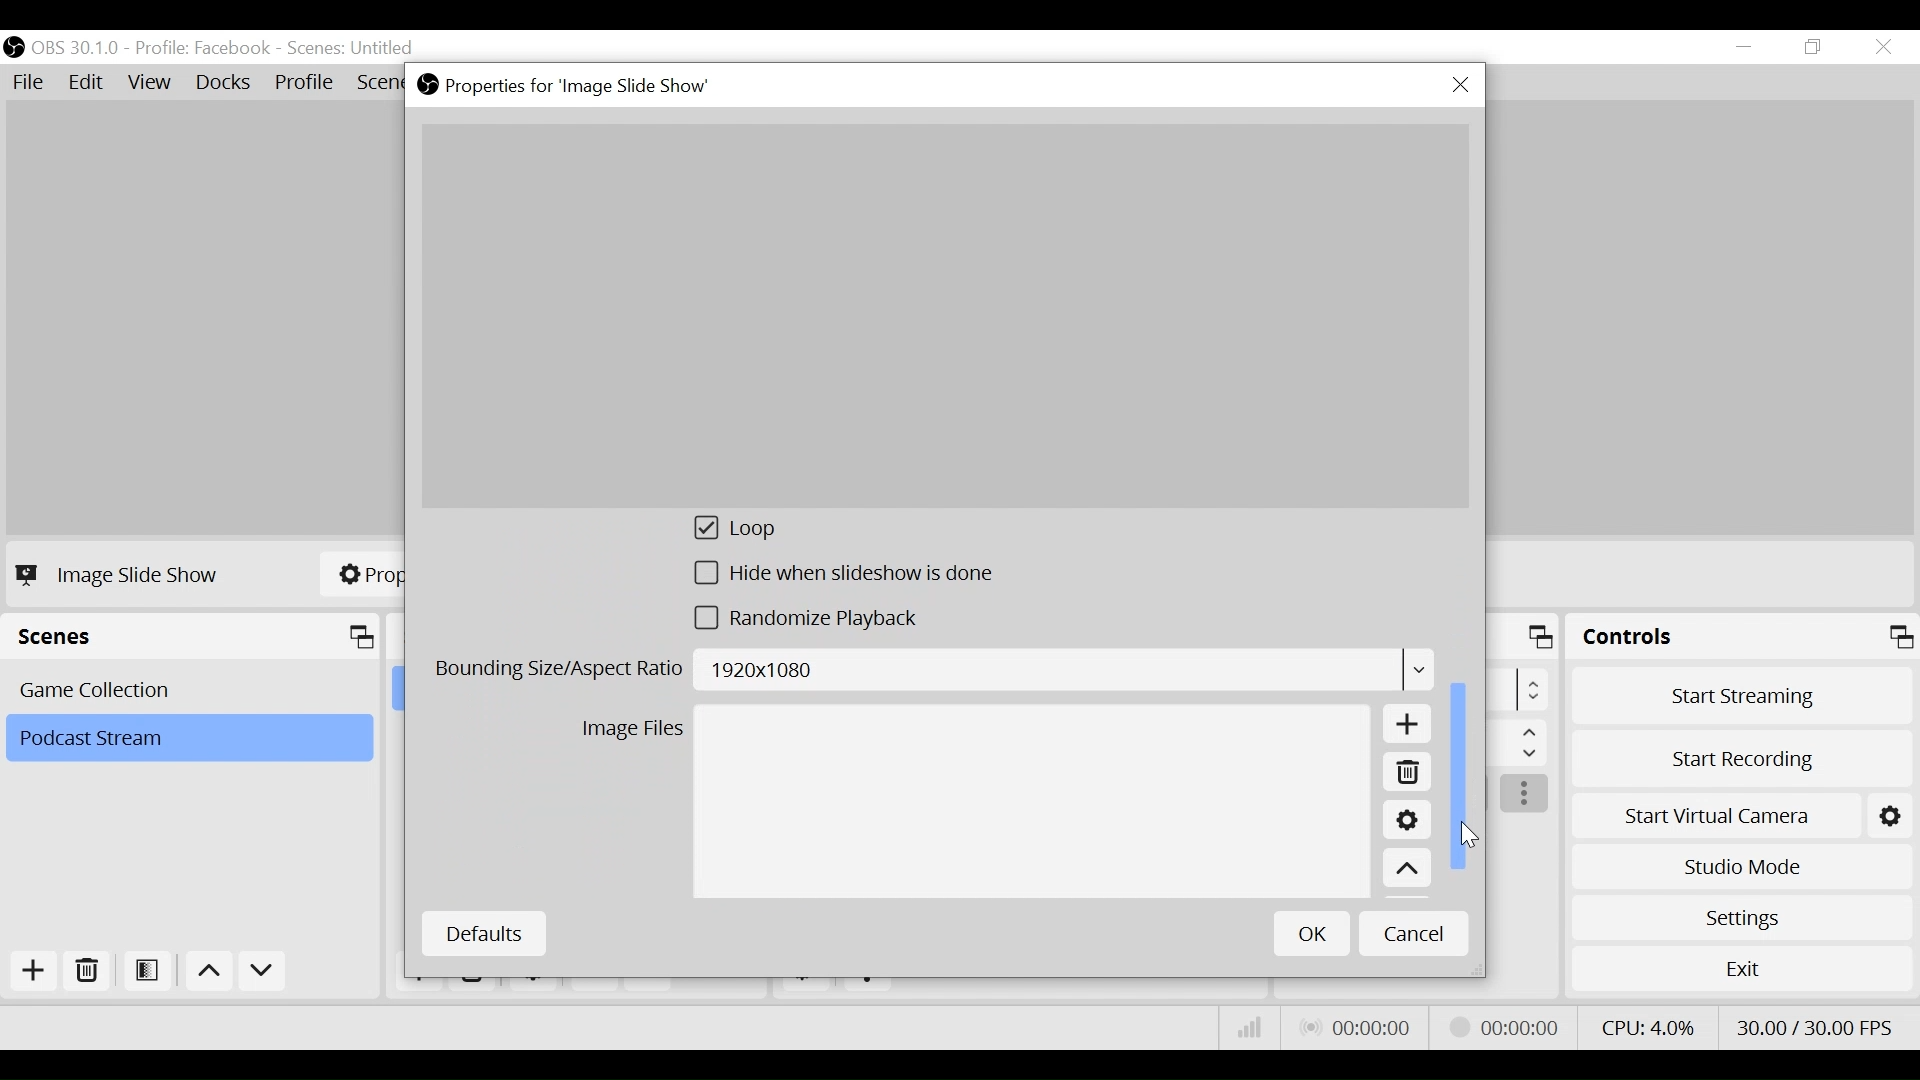 The image size is (1920, 1080). I want to click on Add, so click(31, 971).